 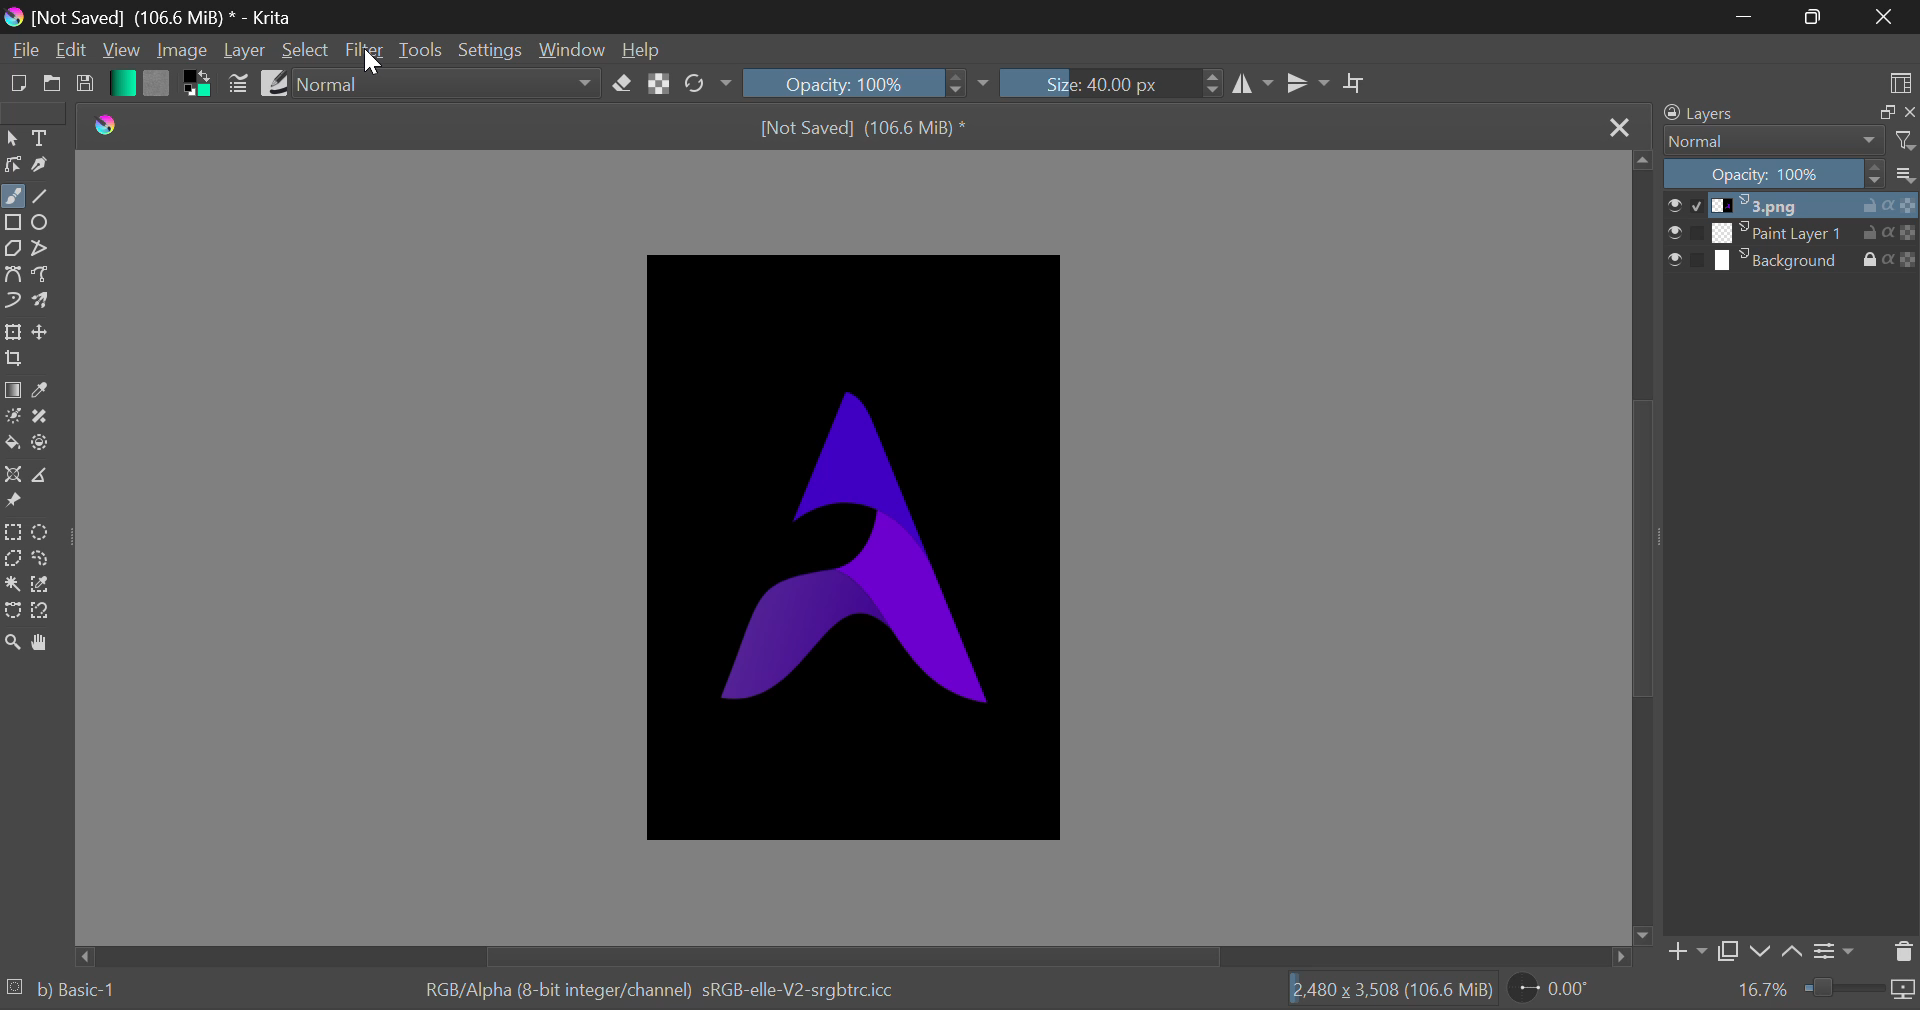 What do you see at coordinates (46, 584) in the screenshot?
I see `Similar Color Selector` at bounding box center [46, 584].